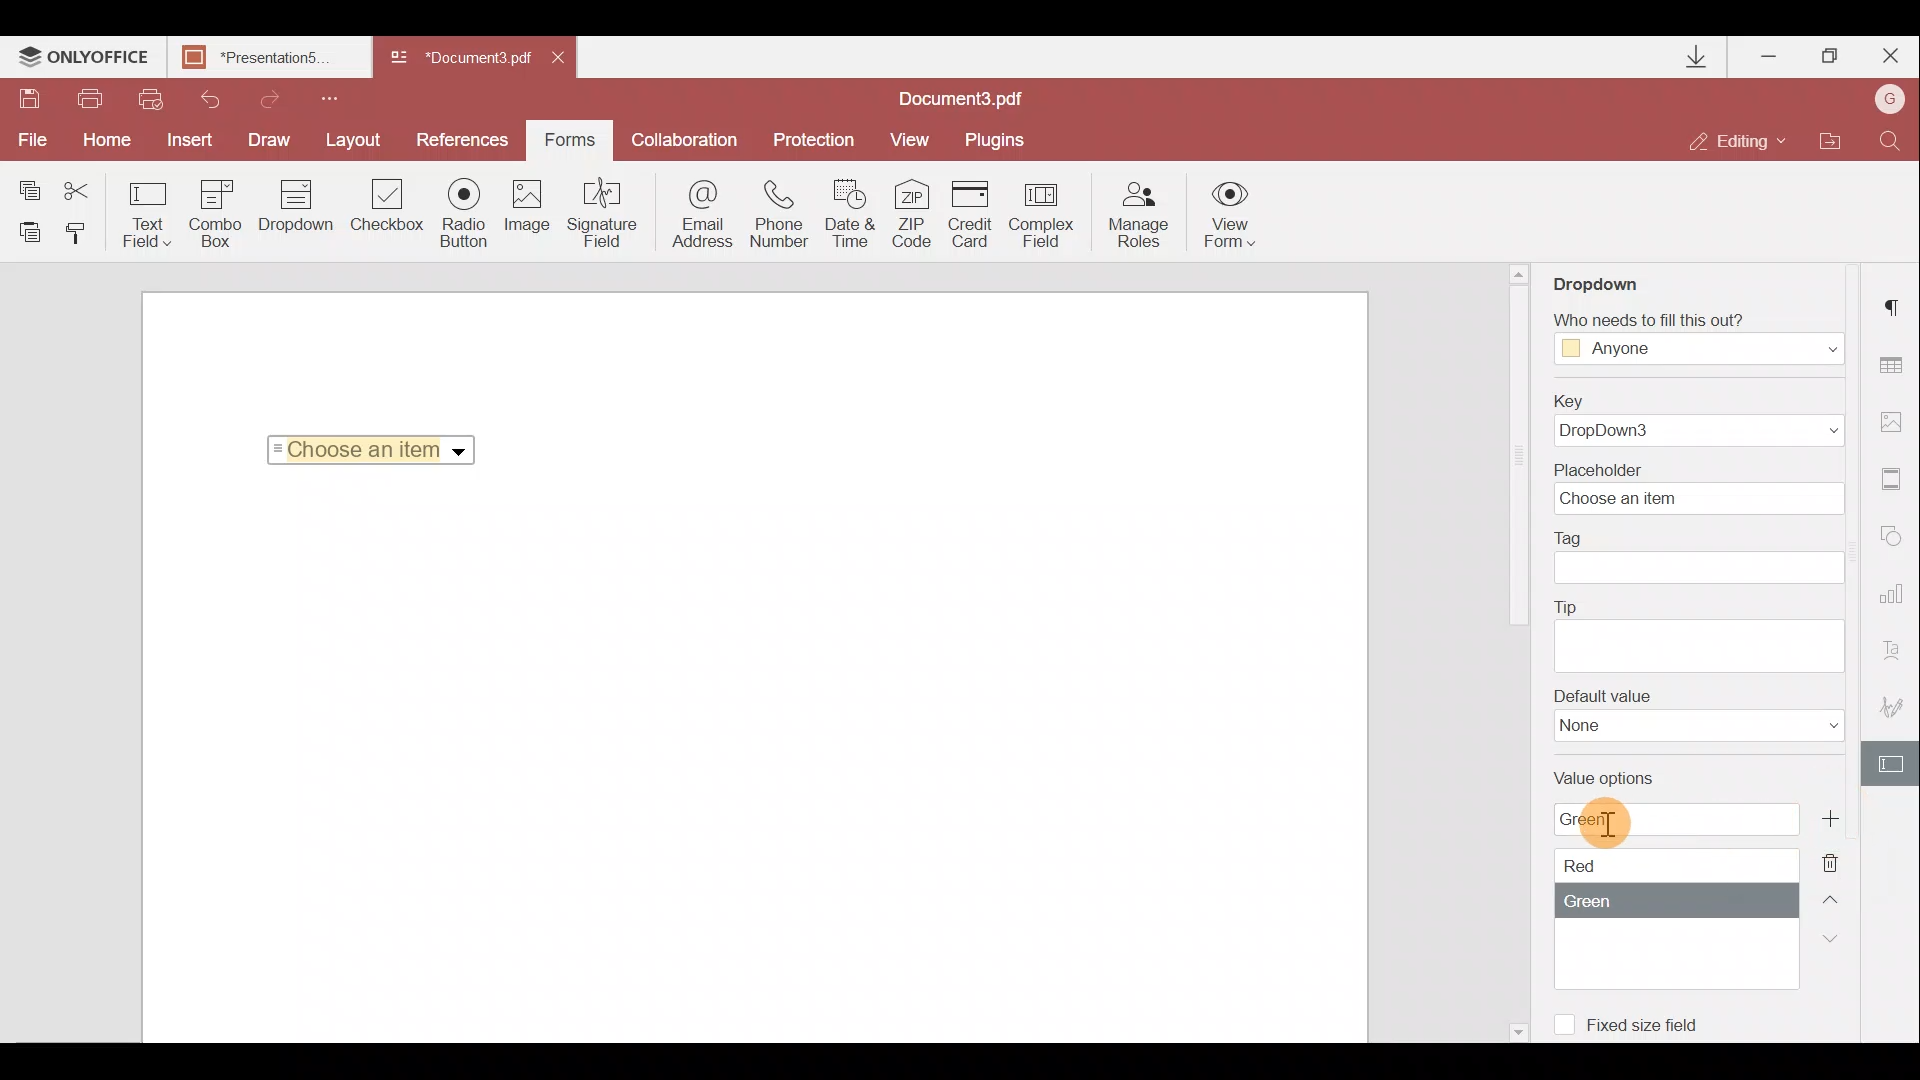 This screenshot has height=1080, width=1920. I want to click on Shapes settings, so click(1897, 538).